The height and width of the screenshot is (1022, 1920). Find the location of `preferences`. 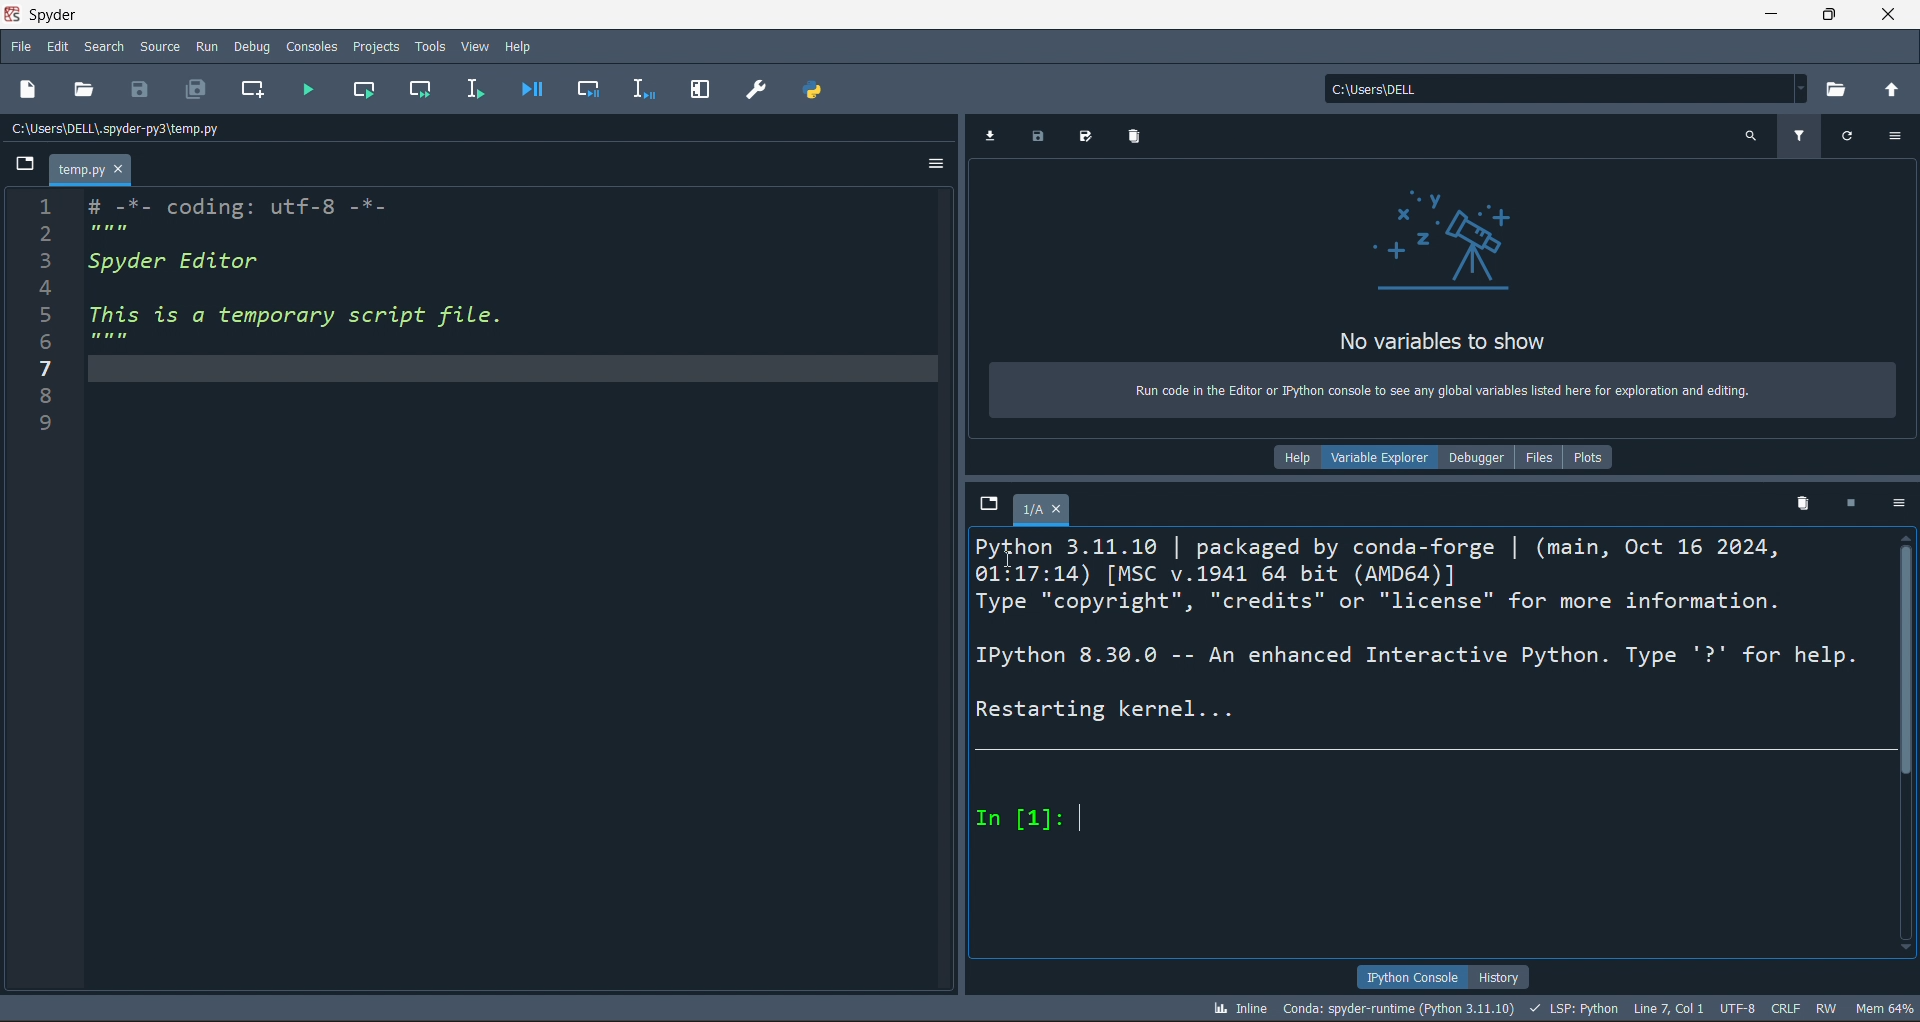

preferences is located at coordinates (756, 88).